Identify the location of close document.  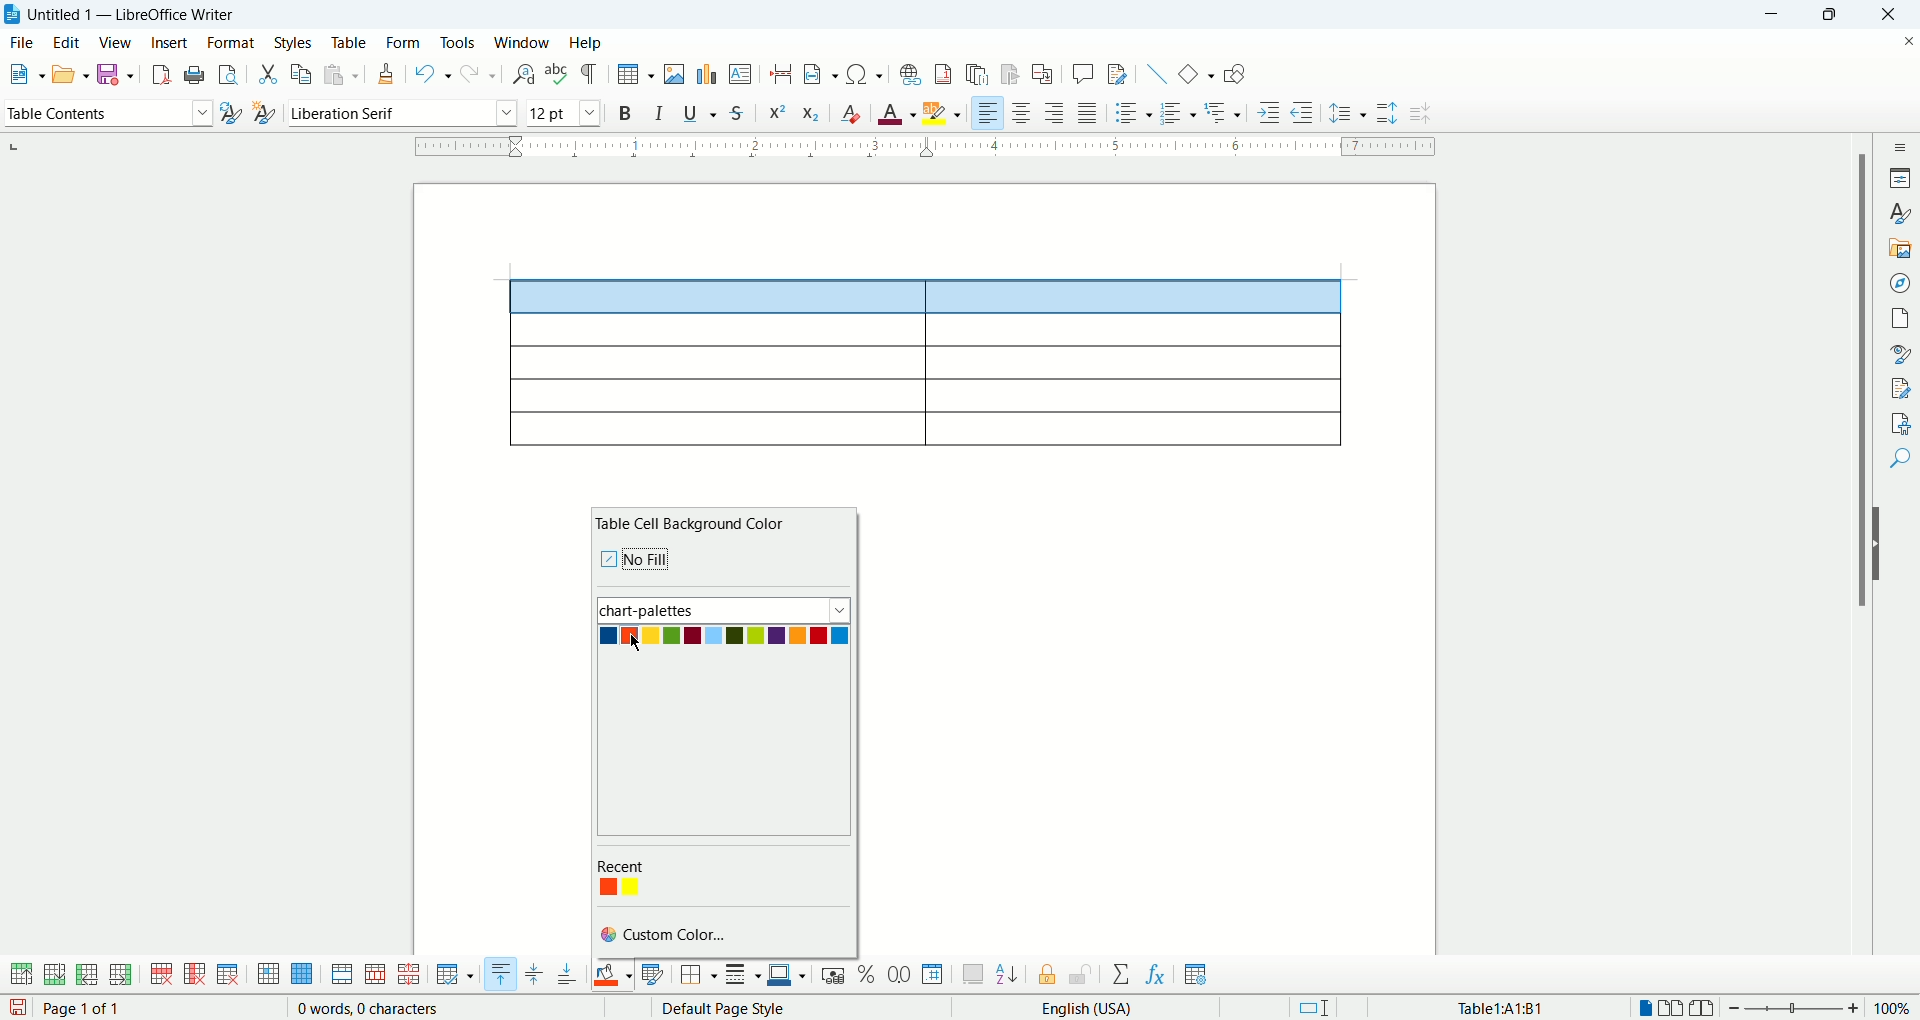
(1908, 42).